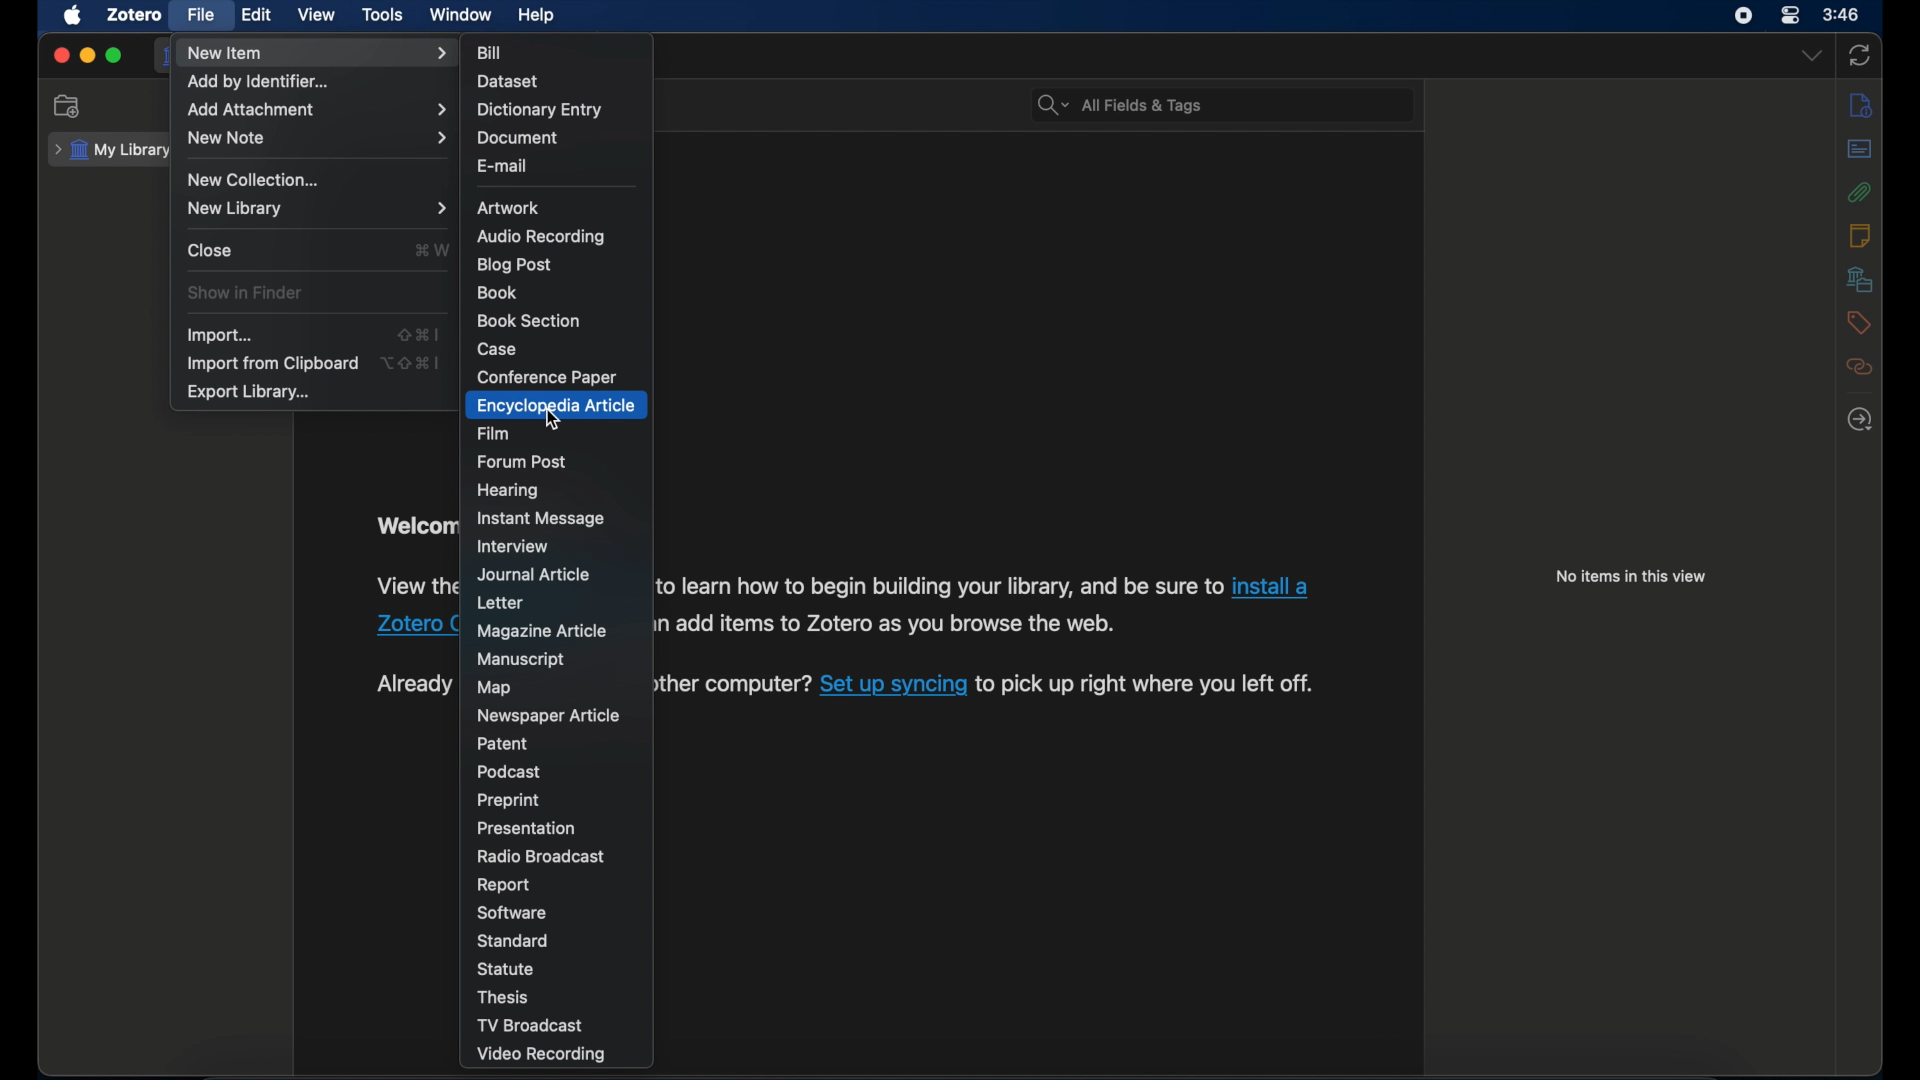  Describe the element at coordinates (545, 237) in the screenshot. I see `audio recording` at that location.